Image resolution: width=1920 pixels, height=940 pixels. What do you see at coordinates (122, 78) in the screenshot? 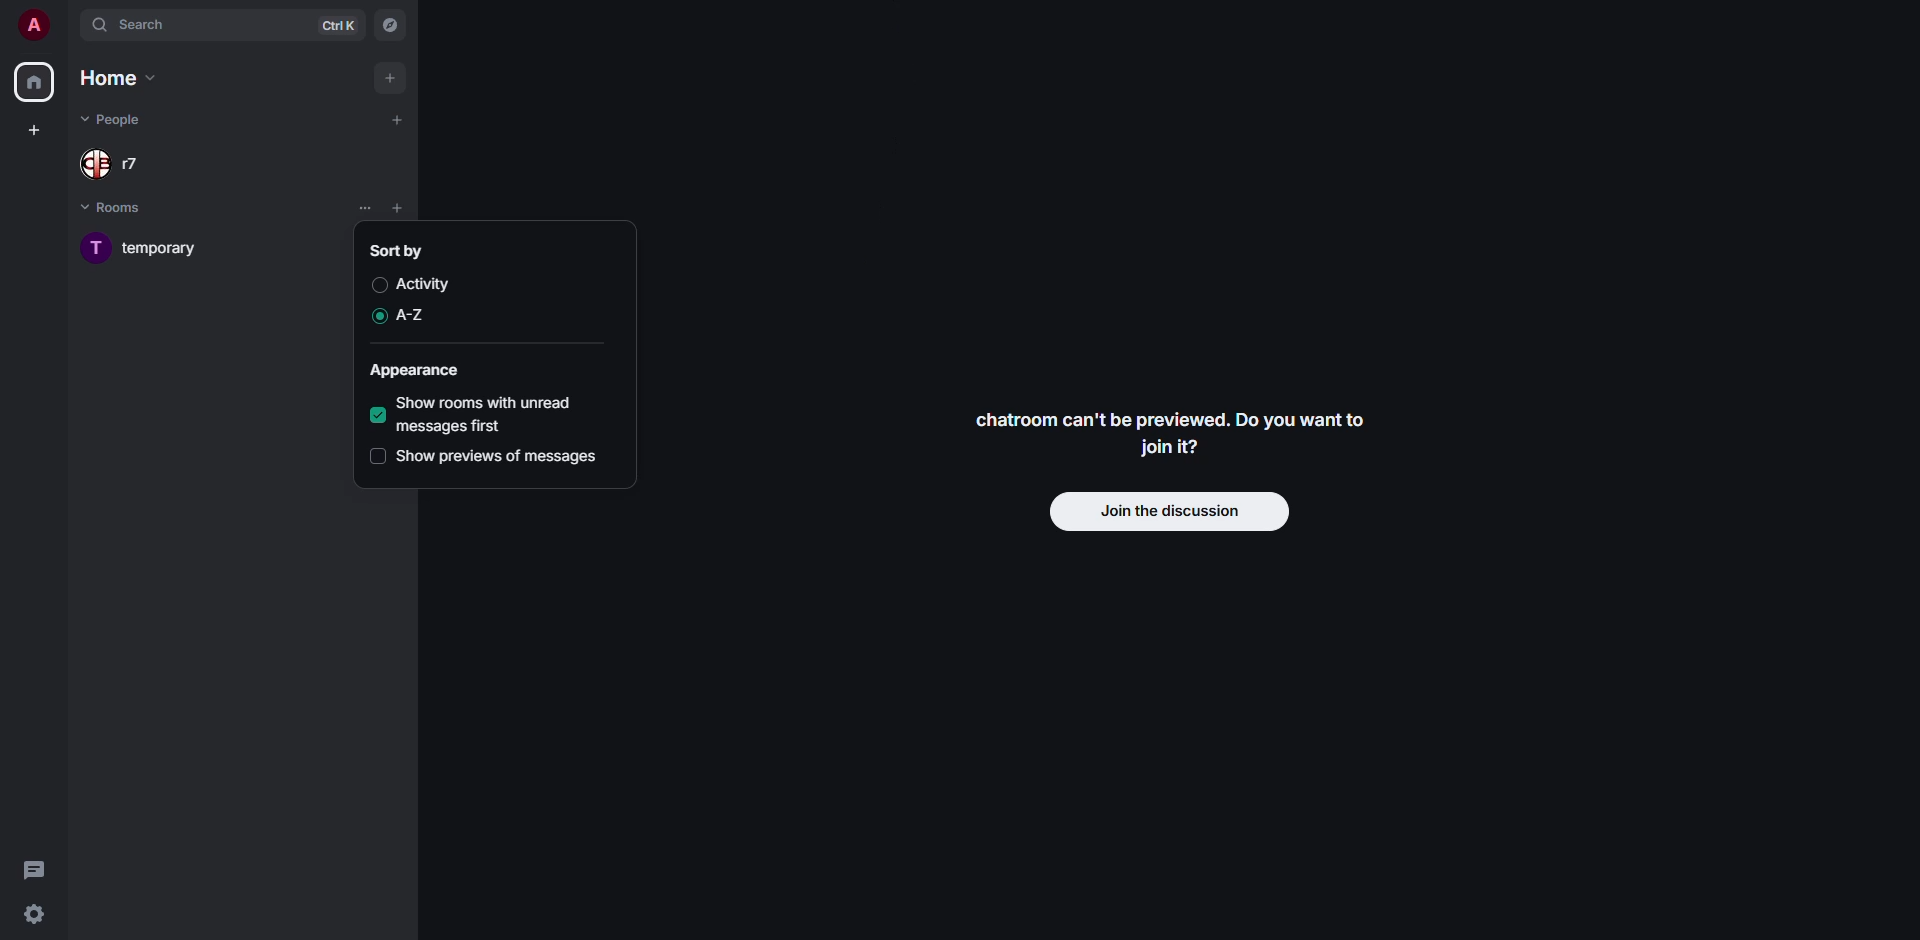
I see `home` at bounding box center [122, 78].